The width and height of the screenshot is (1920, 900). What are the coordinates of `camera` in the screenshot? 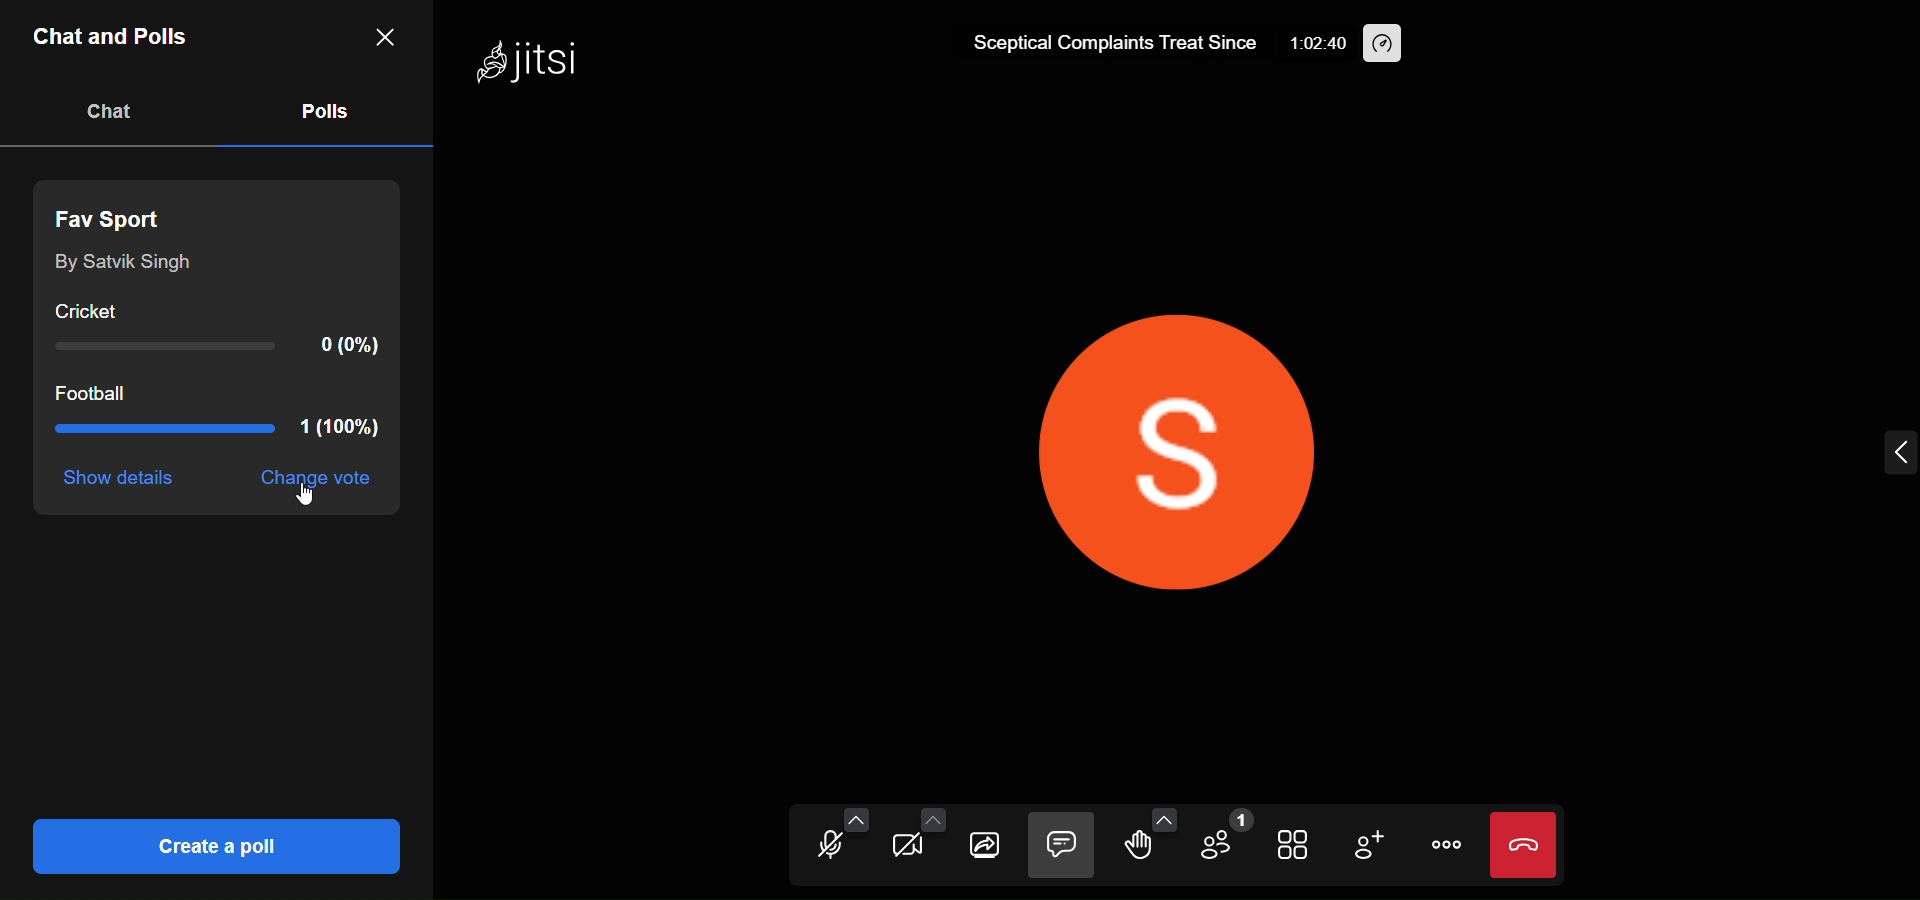 It's located at (901, 849).